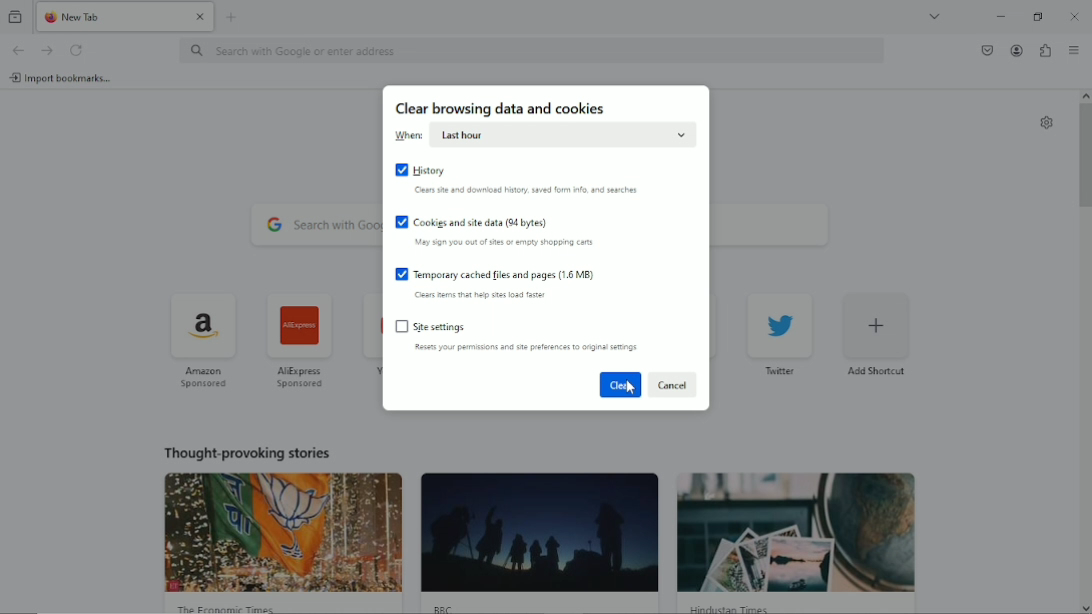 Image resolution: width=1092 pixels, height=614 pixels. Describe the element at coordinates (77, 49) in the screenshot. I see `Reload current page` at that location.